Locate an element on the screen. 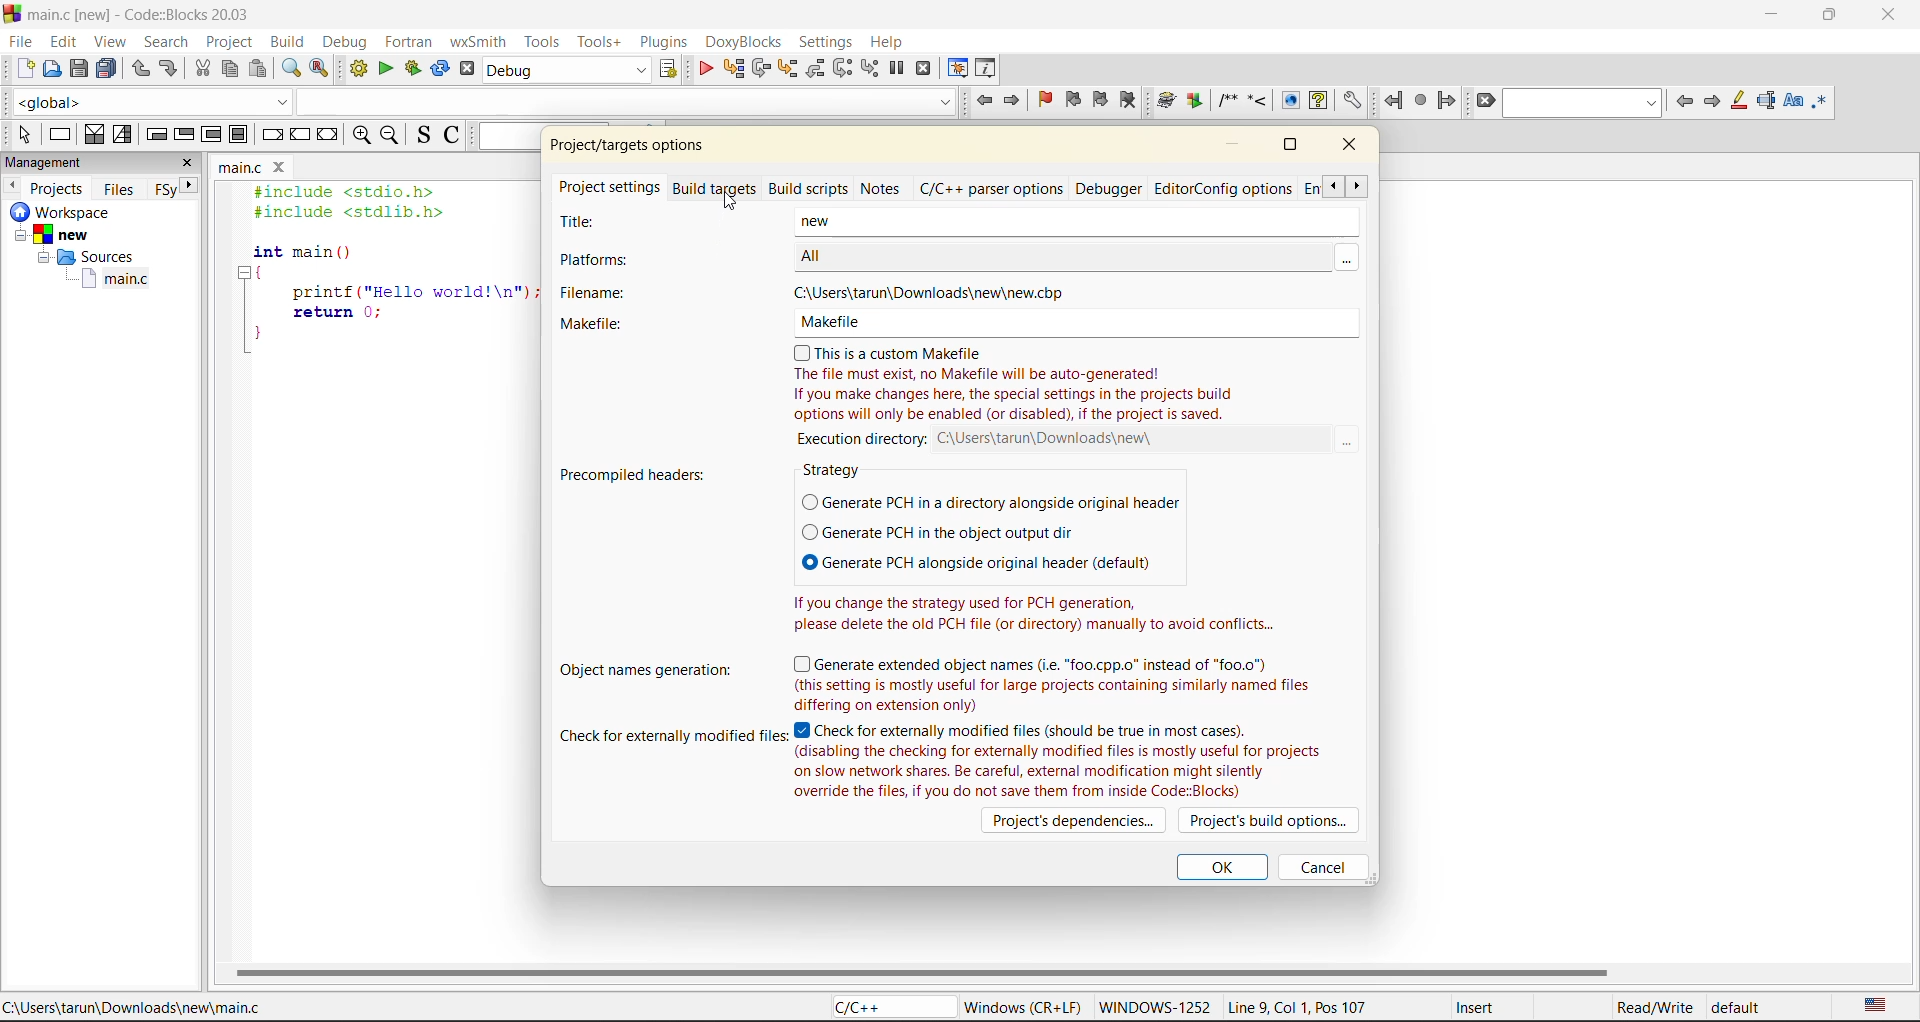  close is located at coordinates (1890, 19).